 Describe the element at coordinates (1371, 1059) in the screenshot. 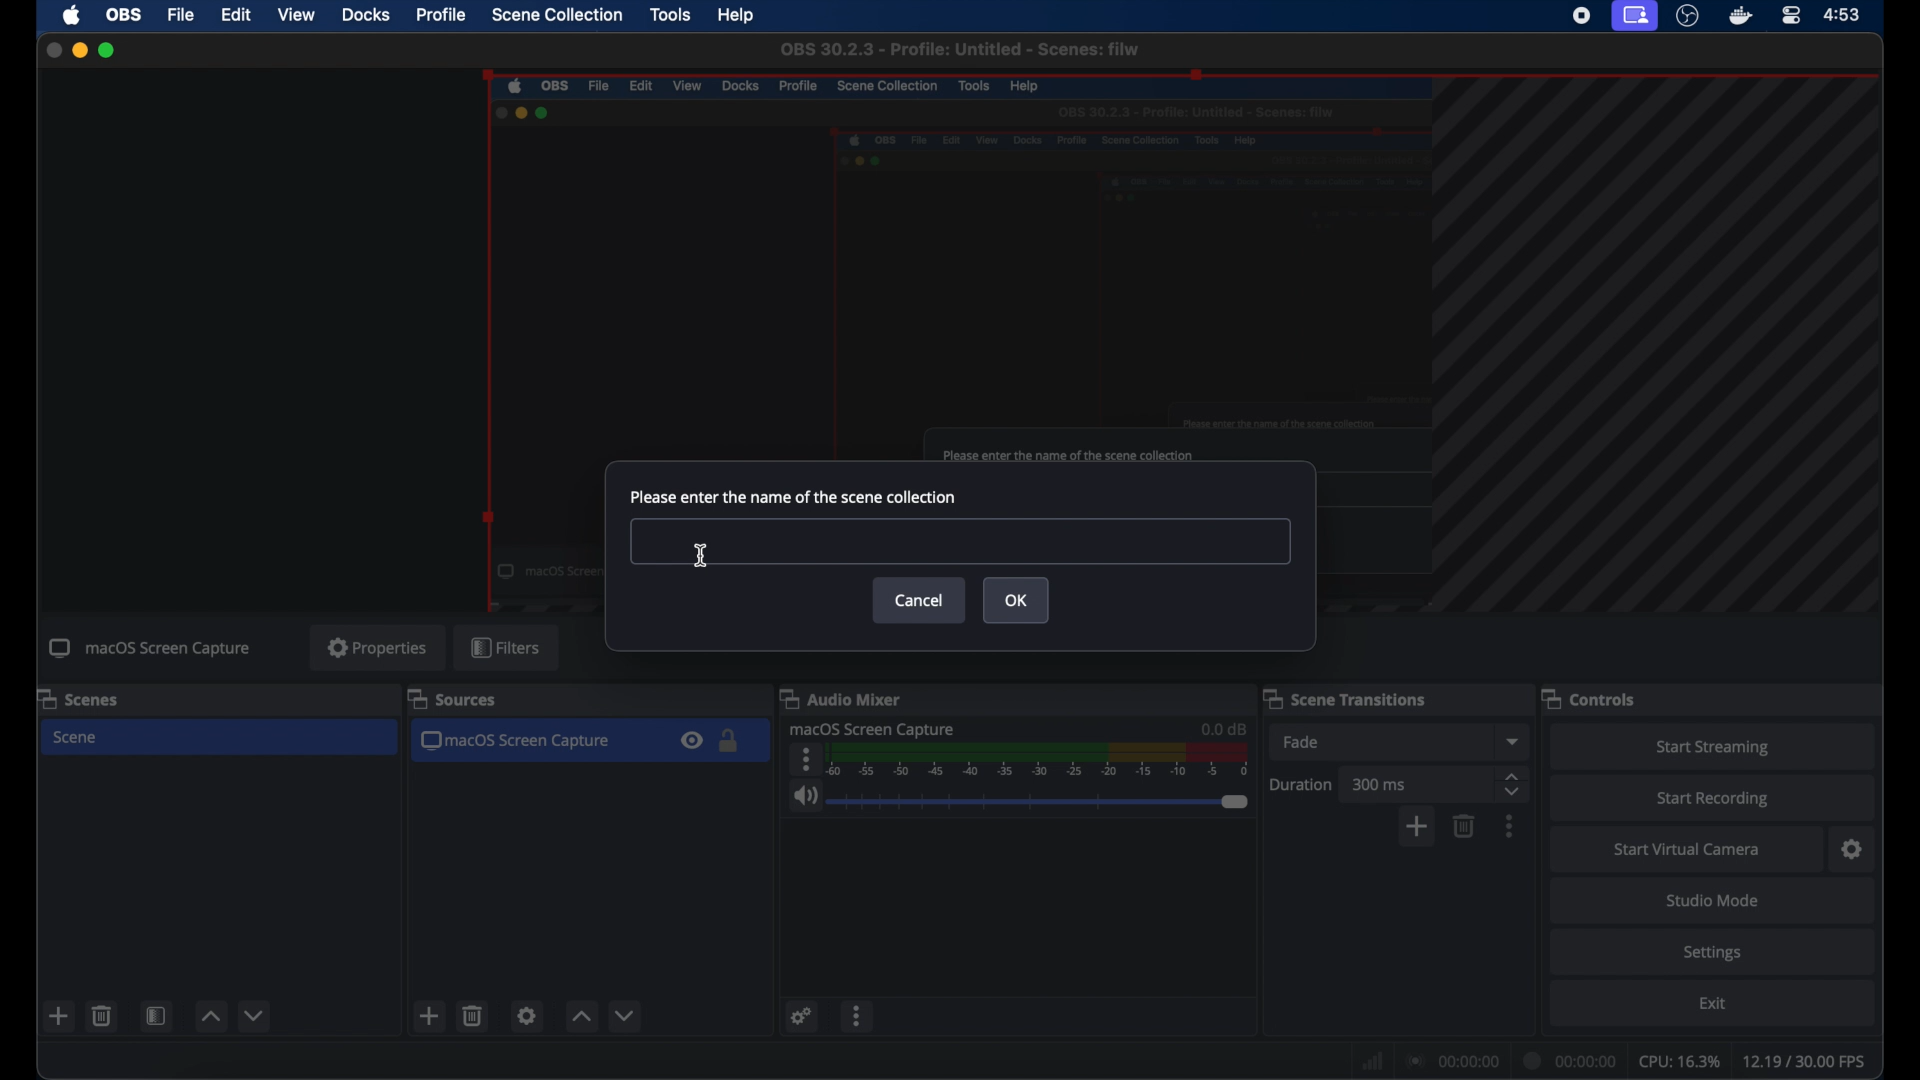

I see `network` at that location.